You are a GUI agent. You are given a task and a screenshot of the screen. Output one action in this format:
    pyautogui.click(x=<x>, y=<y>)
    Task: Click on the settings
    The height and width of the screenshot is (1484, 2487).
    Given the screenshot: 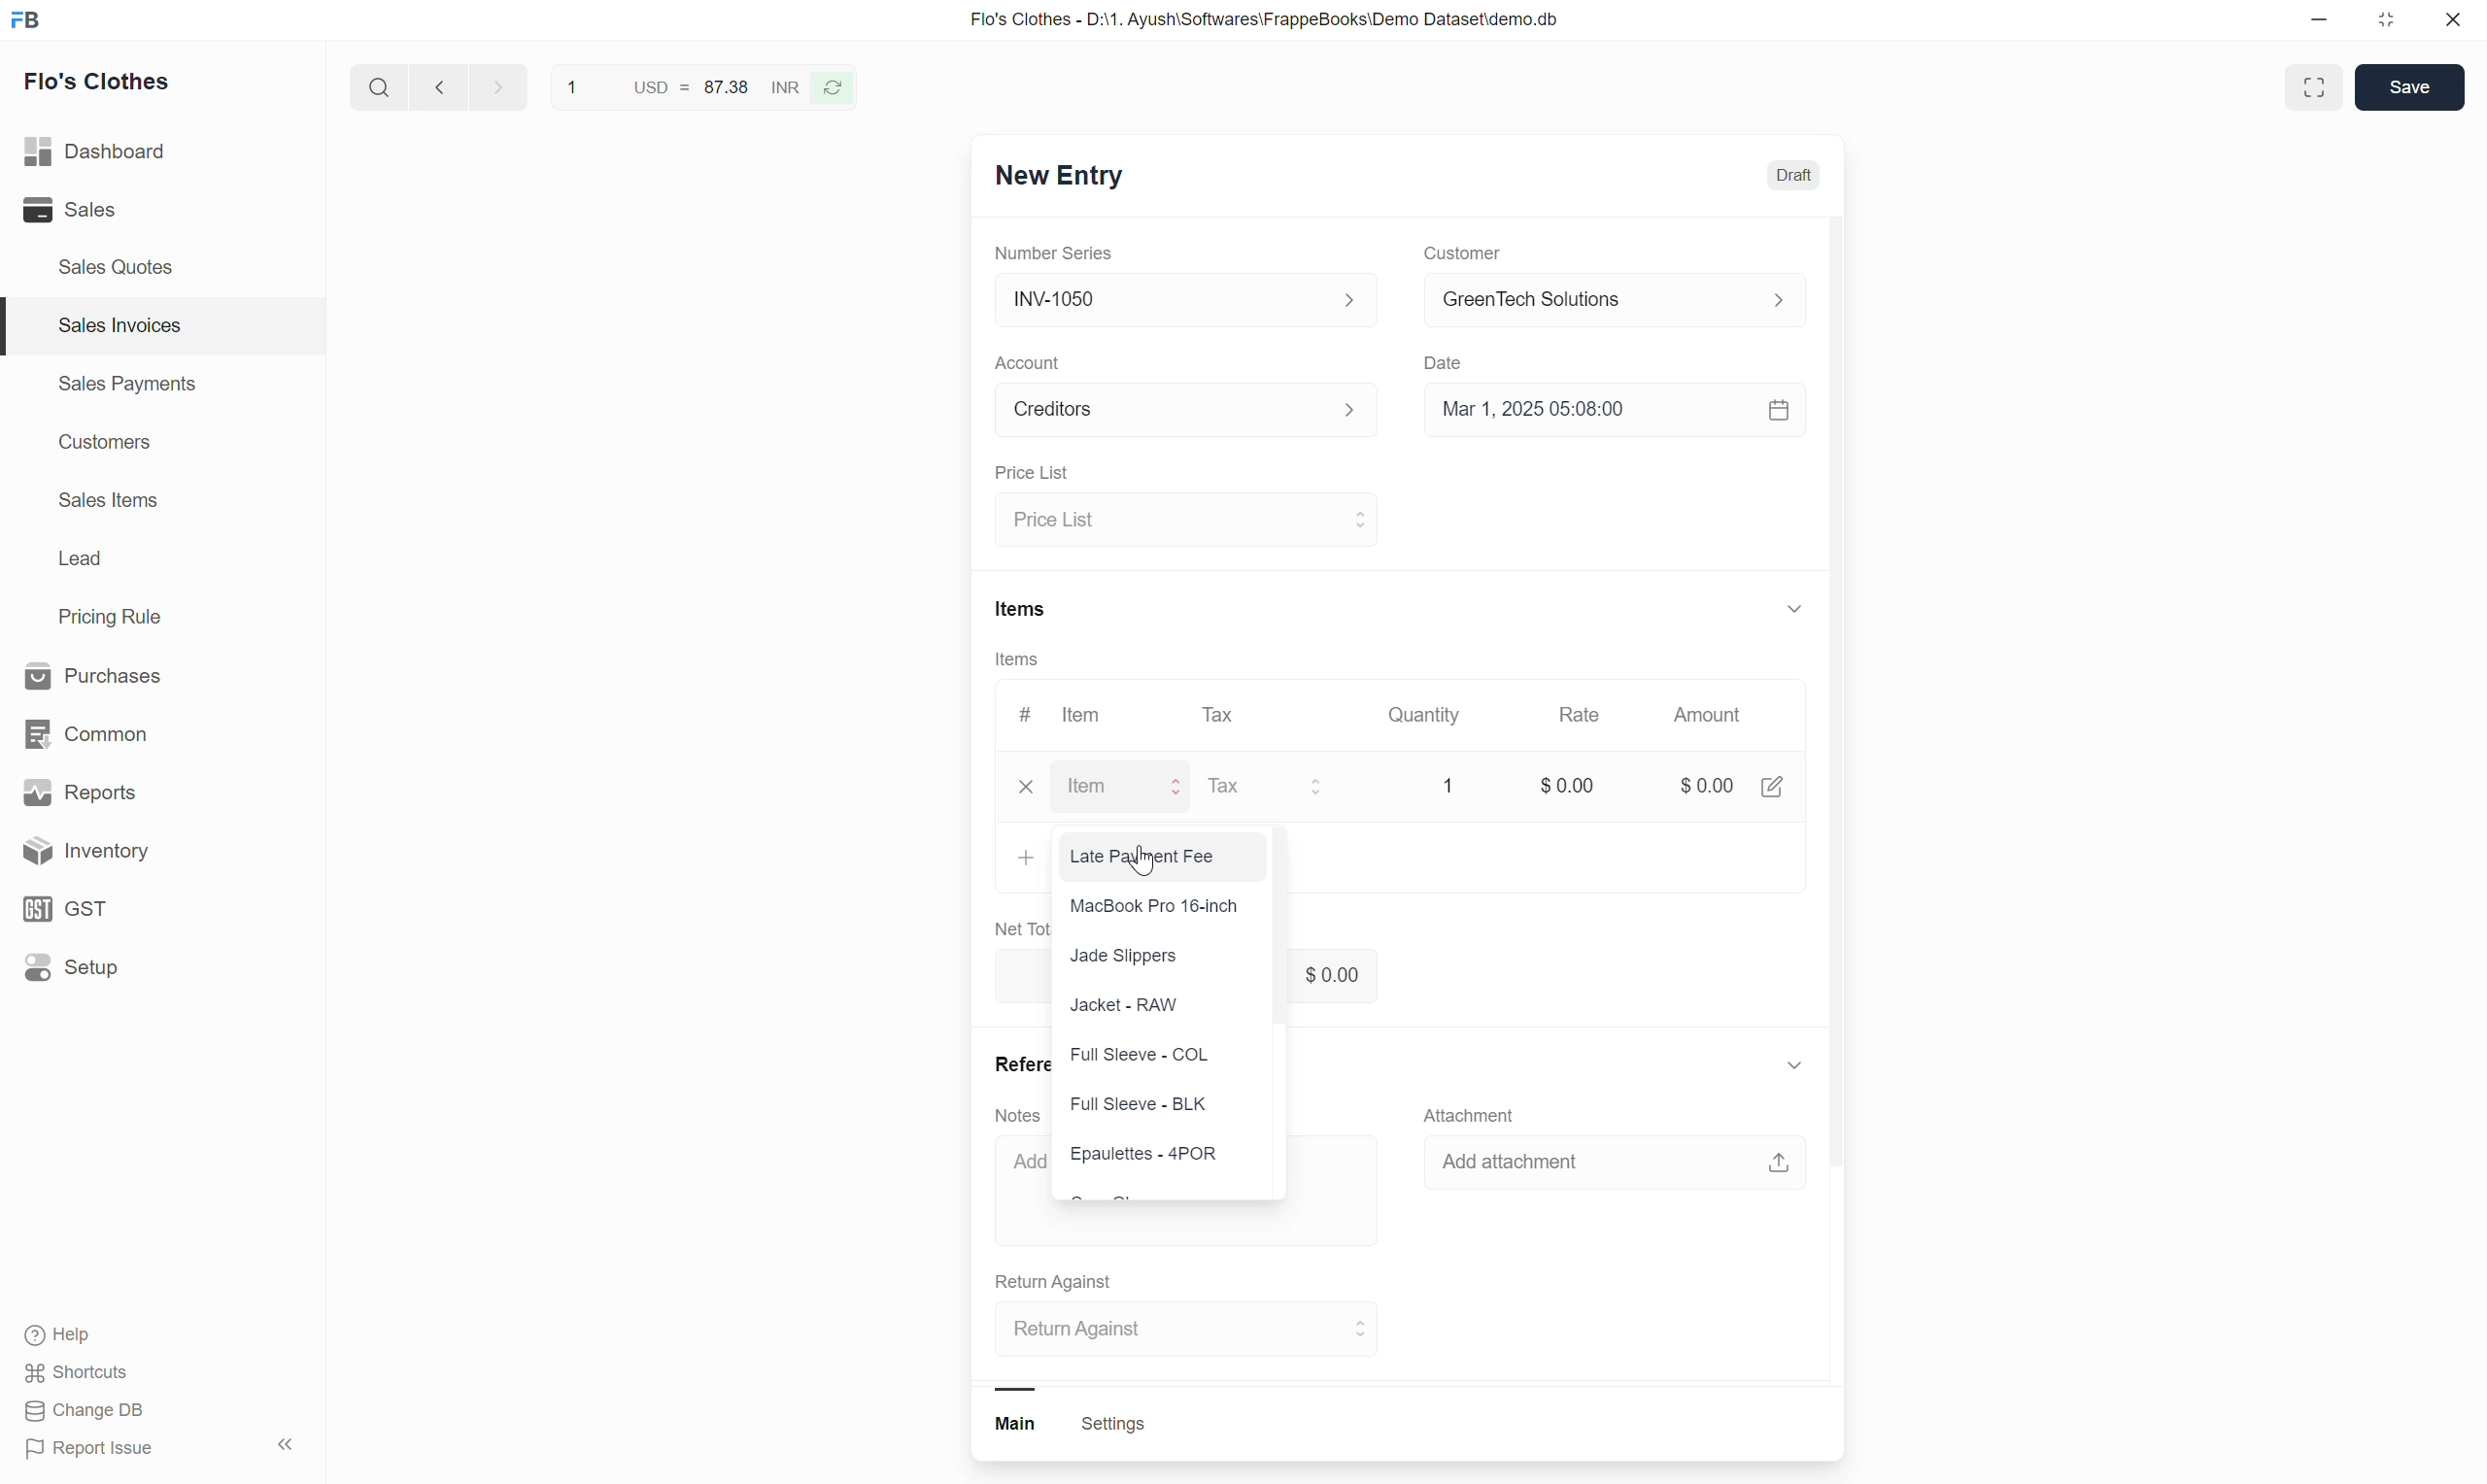 What is the action you would take?
    pyautogui.click(x=1114, y=1427)
    